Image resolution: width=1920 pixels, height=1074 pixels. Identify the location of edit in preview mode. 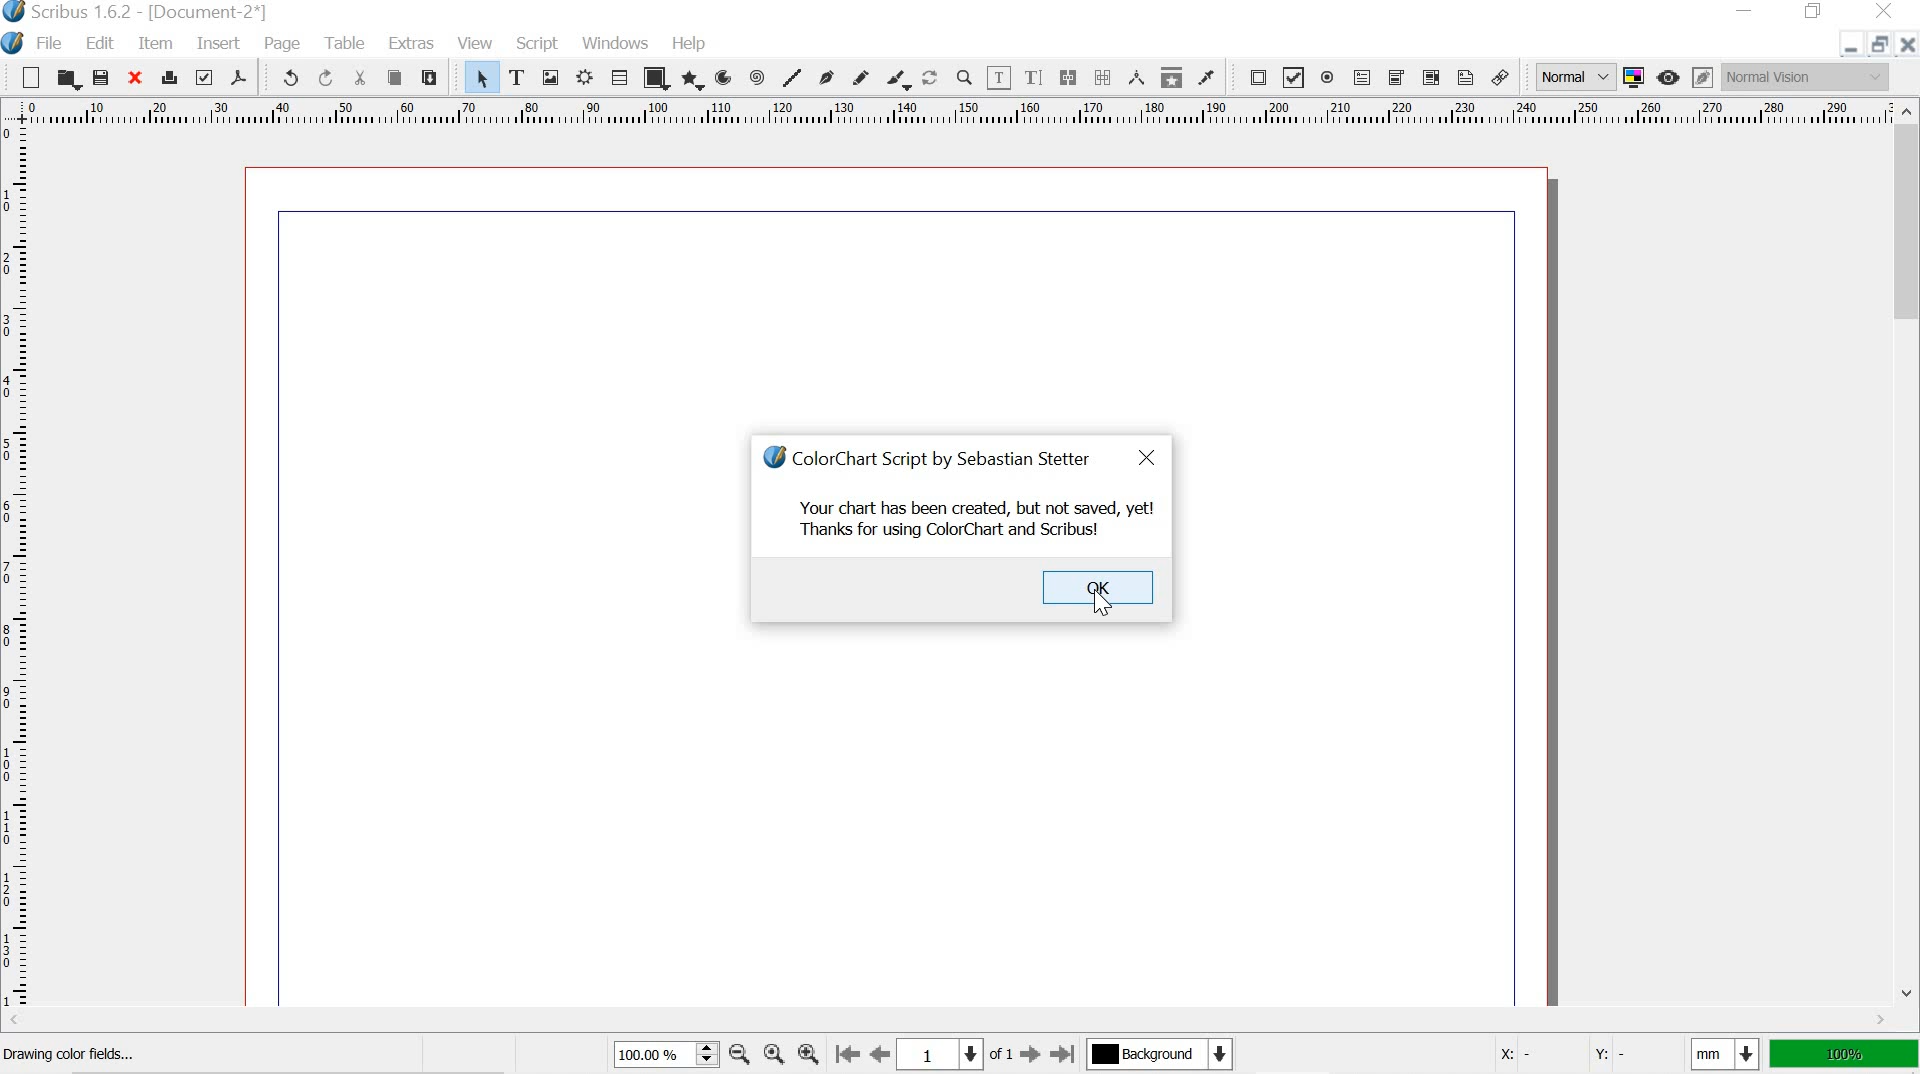
(1702, 76).